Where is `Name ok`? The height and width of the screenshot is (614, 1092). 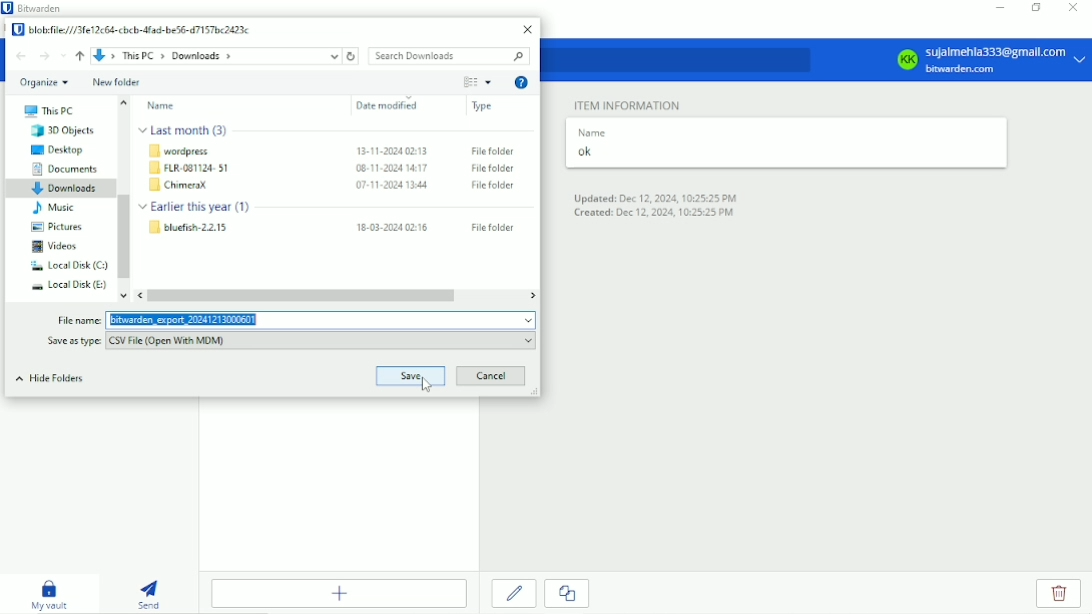
Name ok is located at coordinates (593, 145).